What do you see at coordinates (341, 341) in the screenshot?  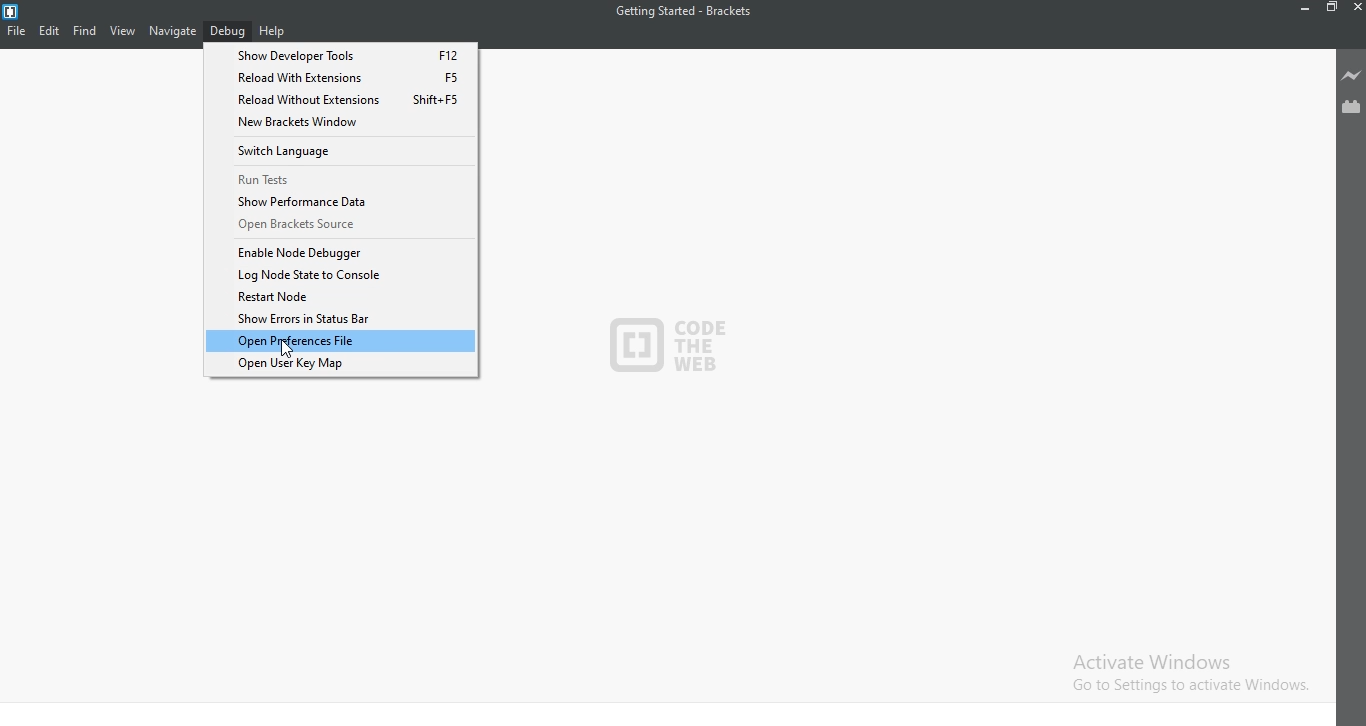 I see `open prefences file` at bounding box center [341, 341].